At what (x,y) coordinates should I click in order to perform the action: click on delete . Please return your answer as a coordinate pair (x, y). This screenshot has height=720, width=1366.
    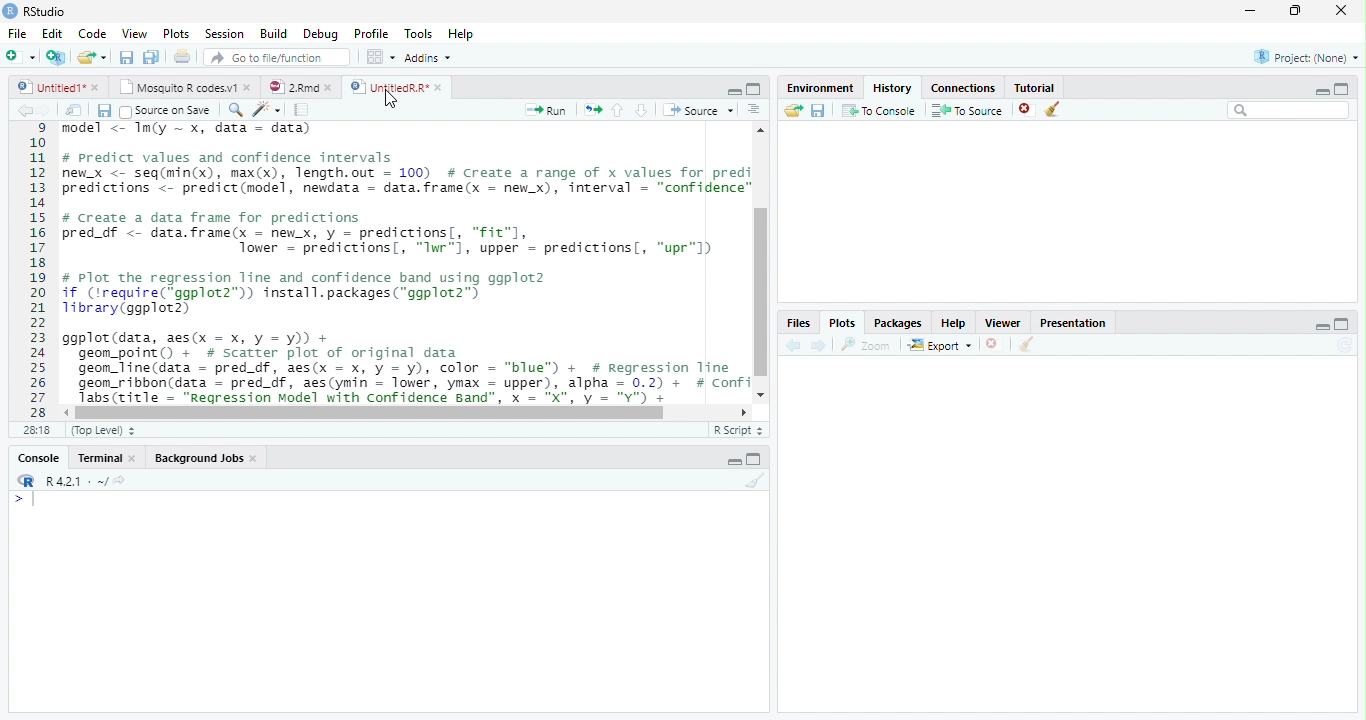
    Looking at the image, I should click on (1024, 108).